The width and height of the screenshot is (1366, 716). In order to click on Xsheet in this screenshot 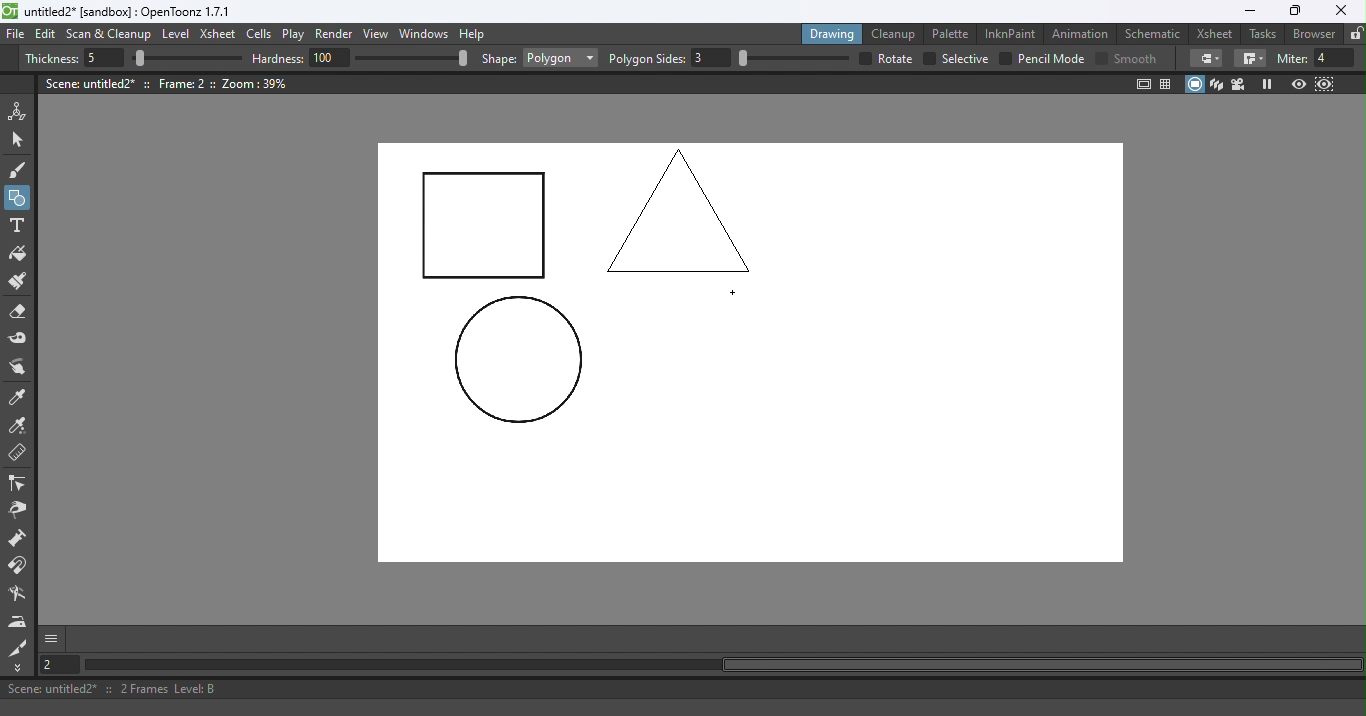, I will do `click(1217, 33)`.